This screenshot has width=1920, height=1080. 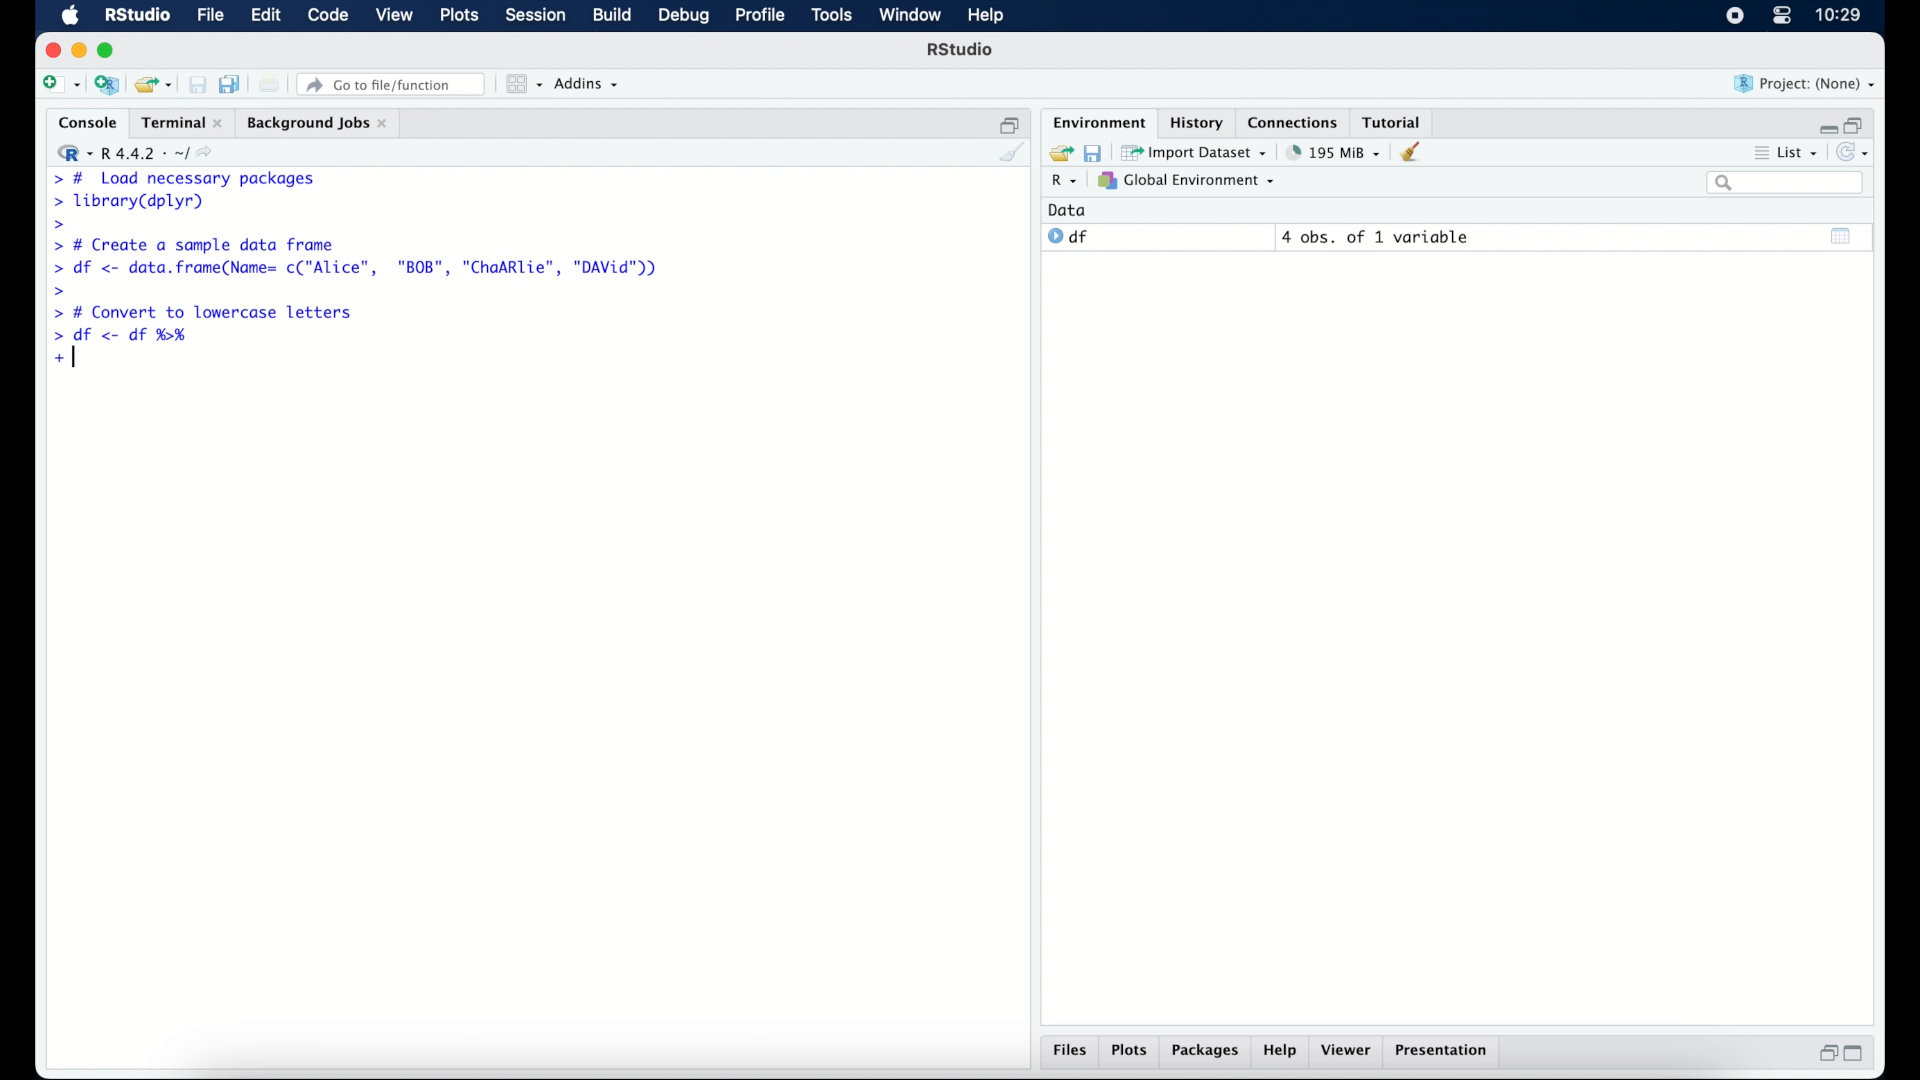 What do you see at coordinates (197, 84) in the screenshot?
I see `save` at bounding box center [197, 84].